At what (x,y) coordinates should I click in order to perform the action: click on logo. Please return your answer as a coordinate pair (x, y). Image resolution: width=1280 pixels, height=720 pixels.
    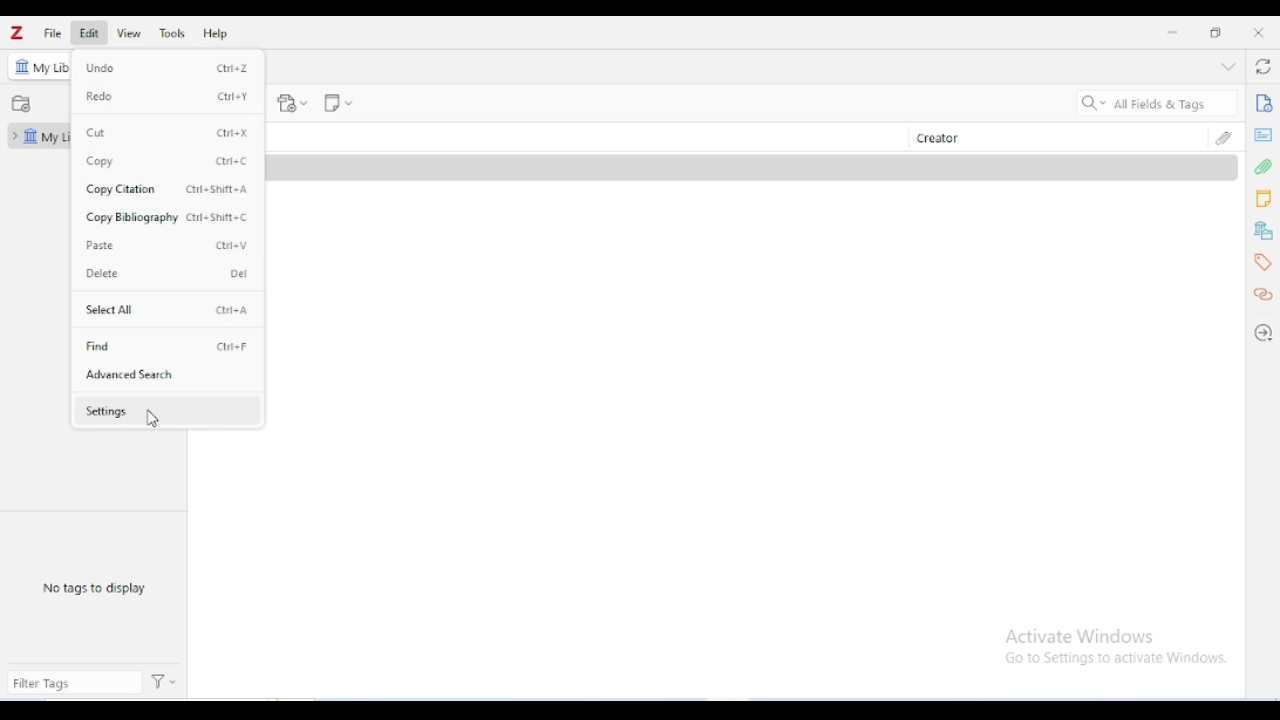
    Looking at the image, I should click on (16, 32).